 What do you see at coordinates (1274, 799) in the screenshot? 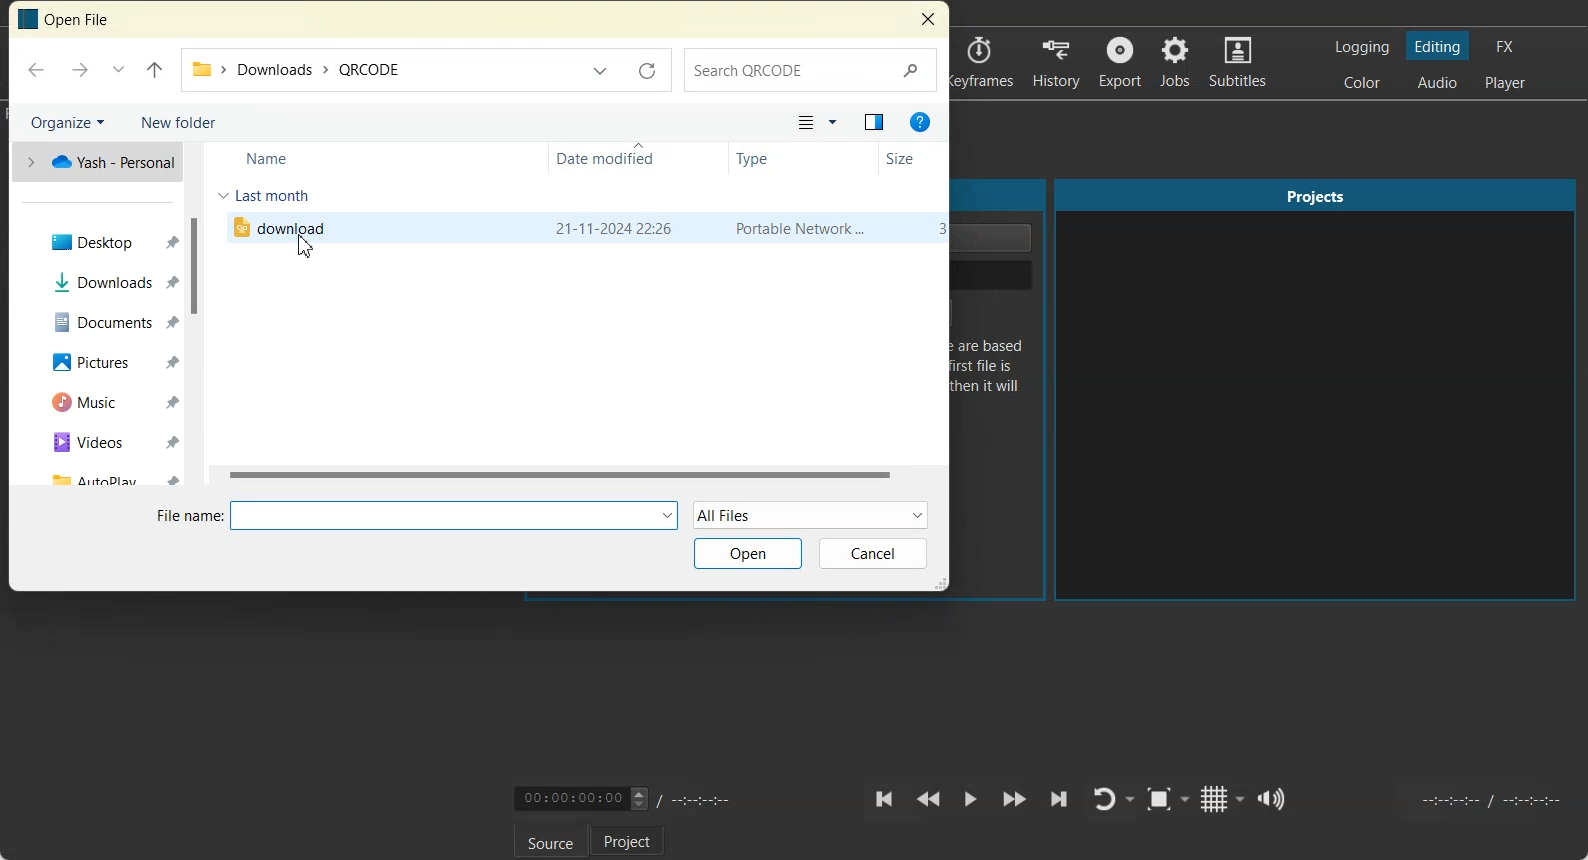
I see `Show the volume control` at bounding box center [1274, 799].